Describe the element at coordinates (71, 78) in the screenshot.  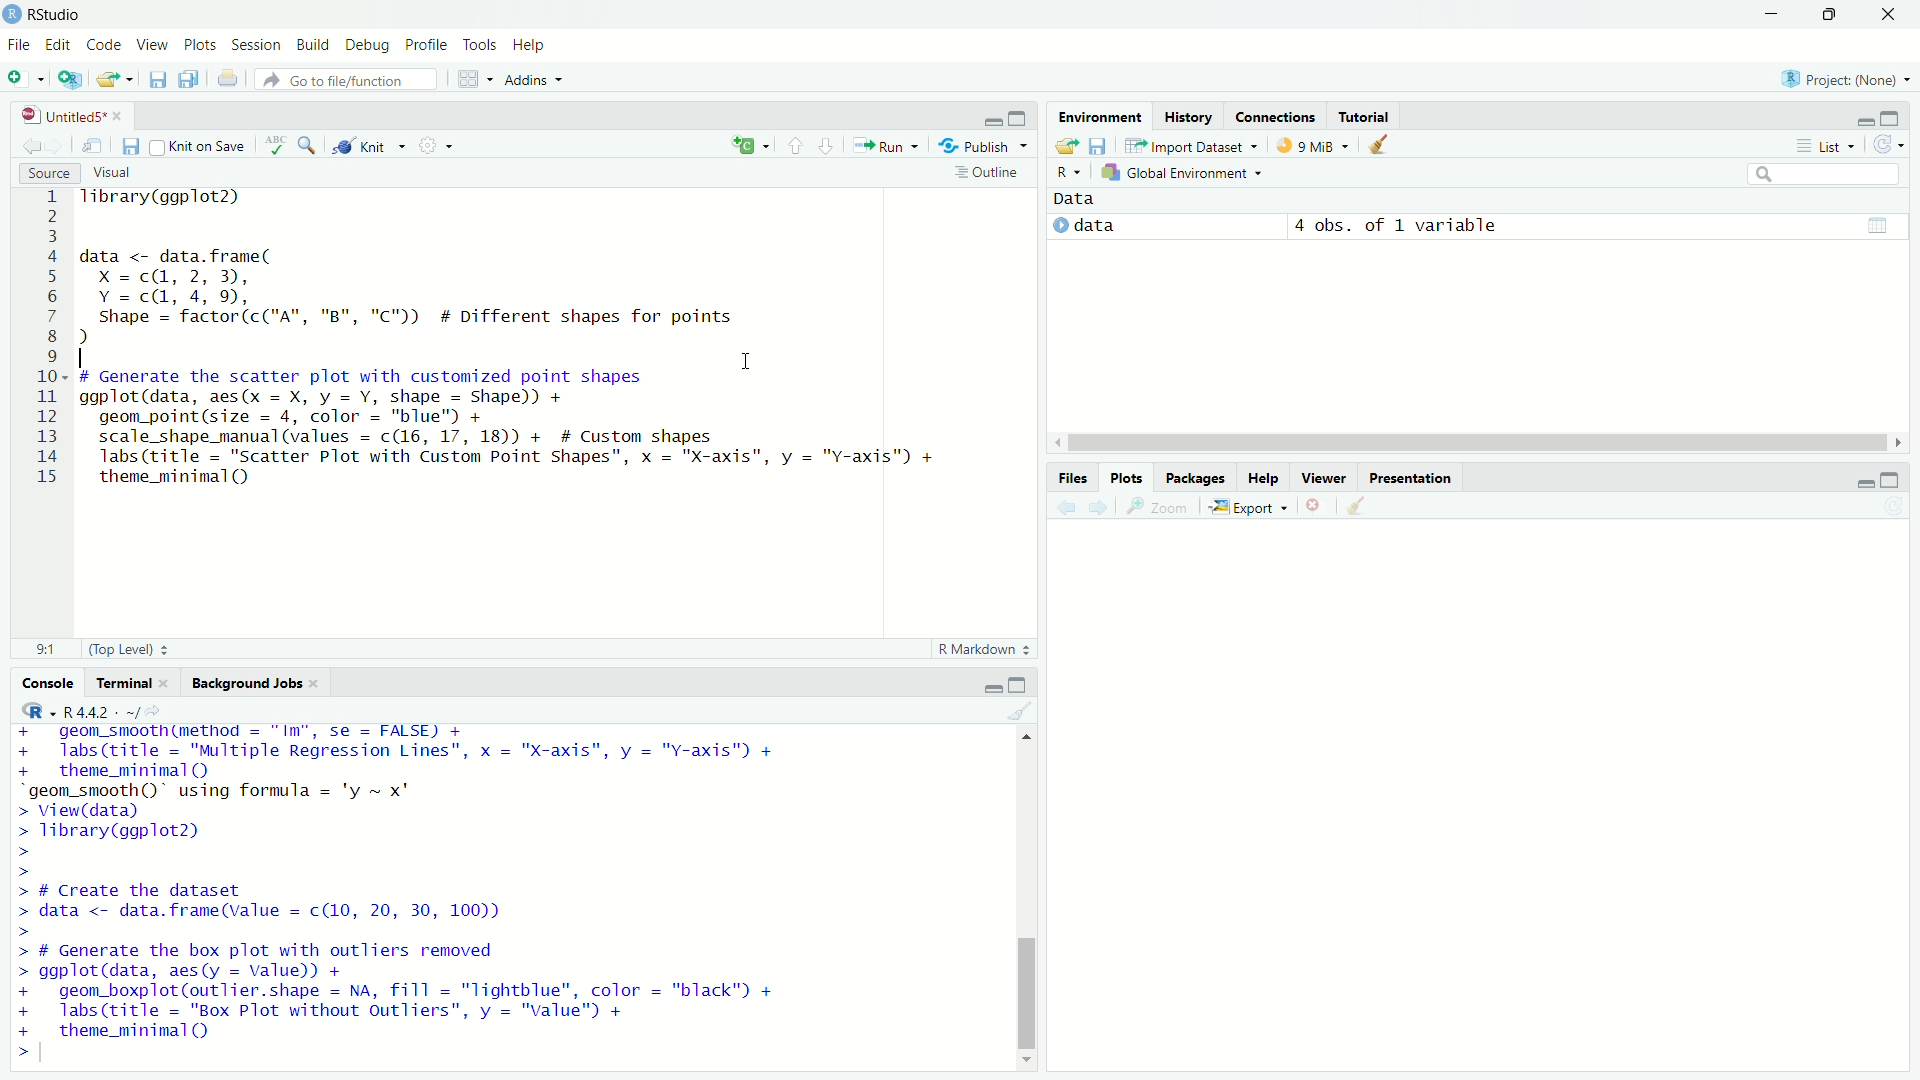
I see `Create a project` at that location.